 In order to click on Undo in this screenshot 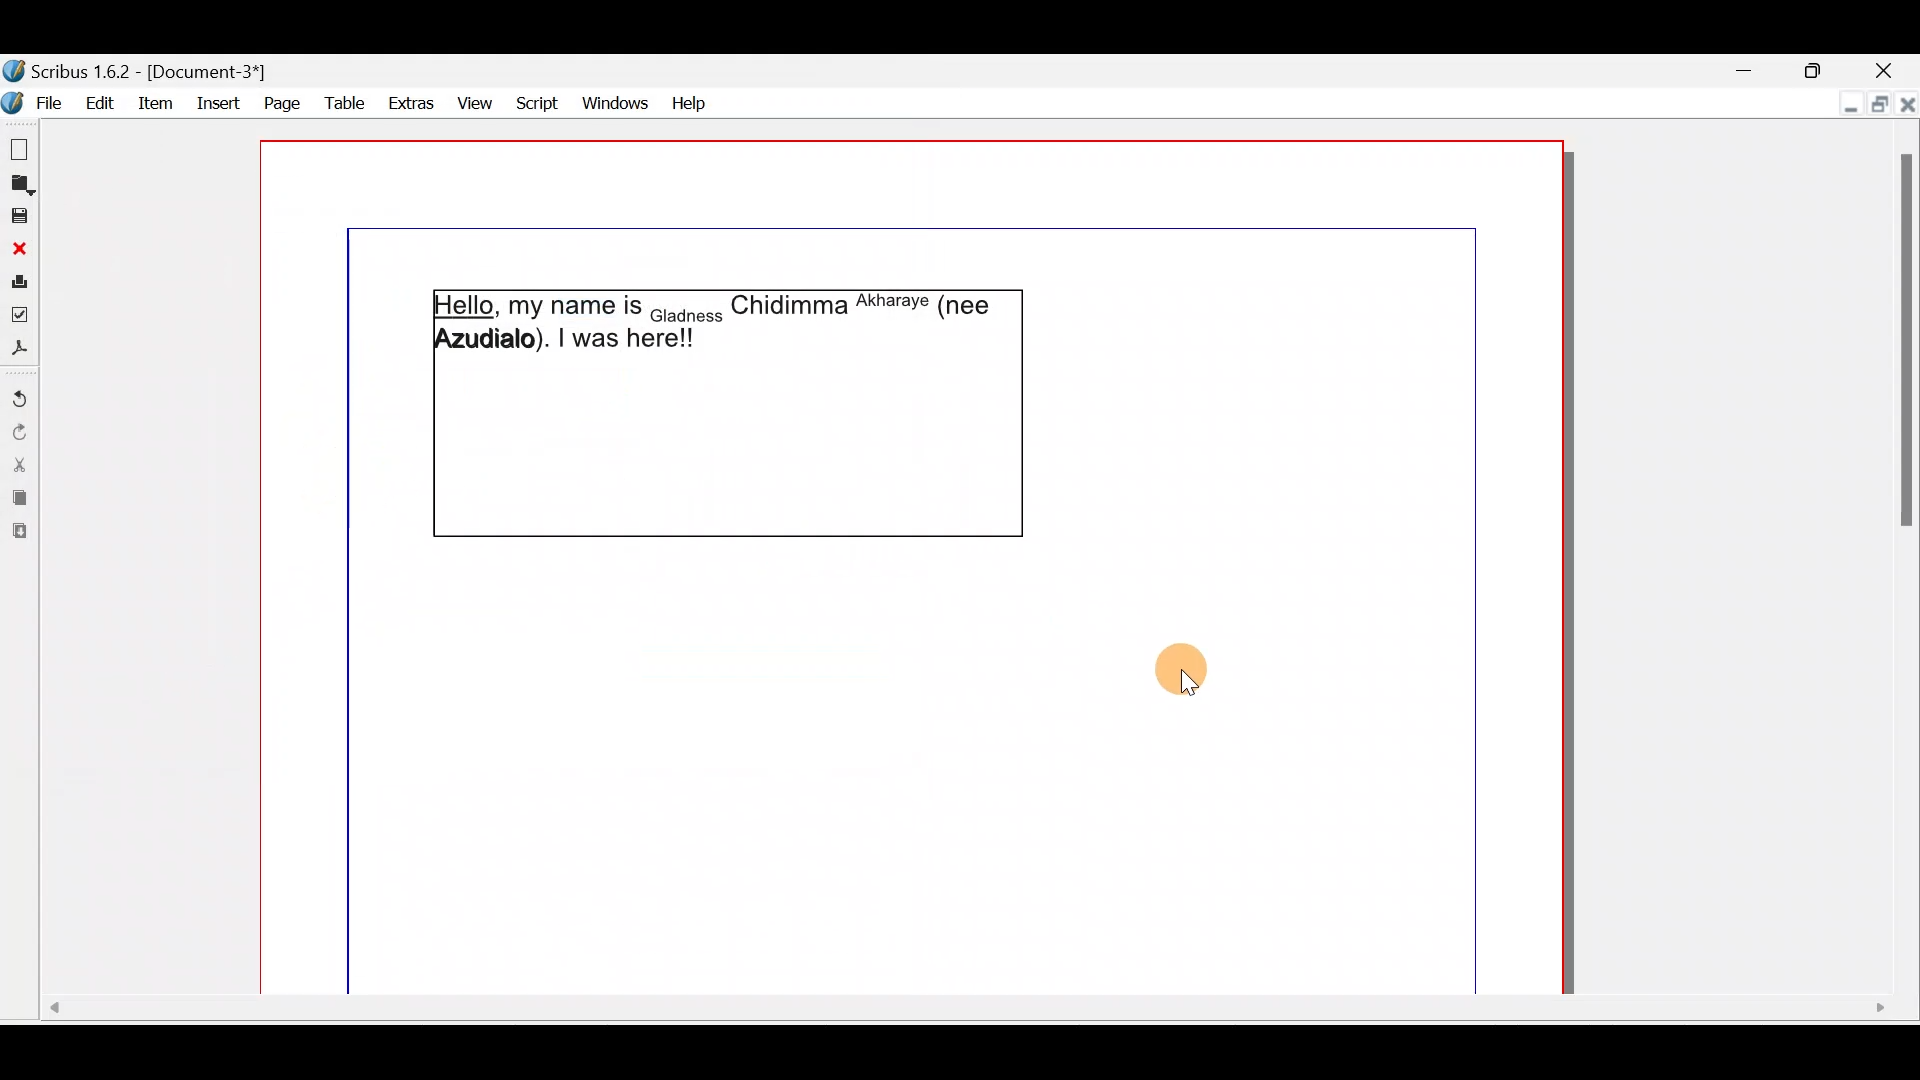, I will do `click(18, 396)`.